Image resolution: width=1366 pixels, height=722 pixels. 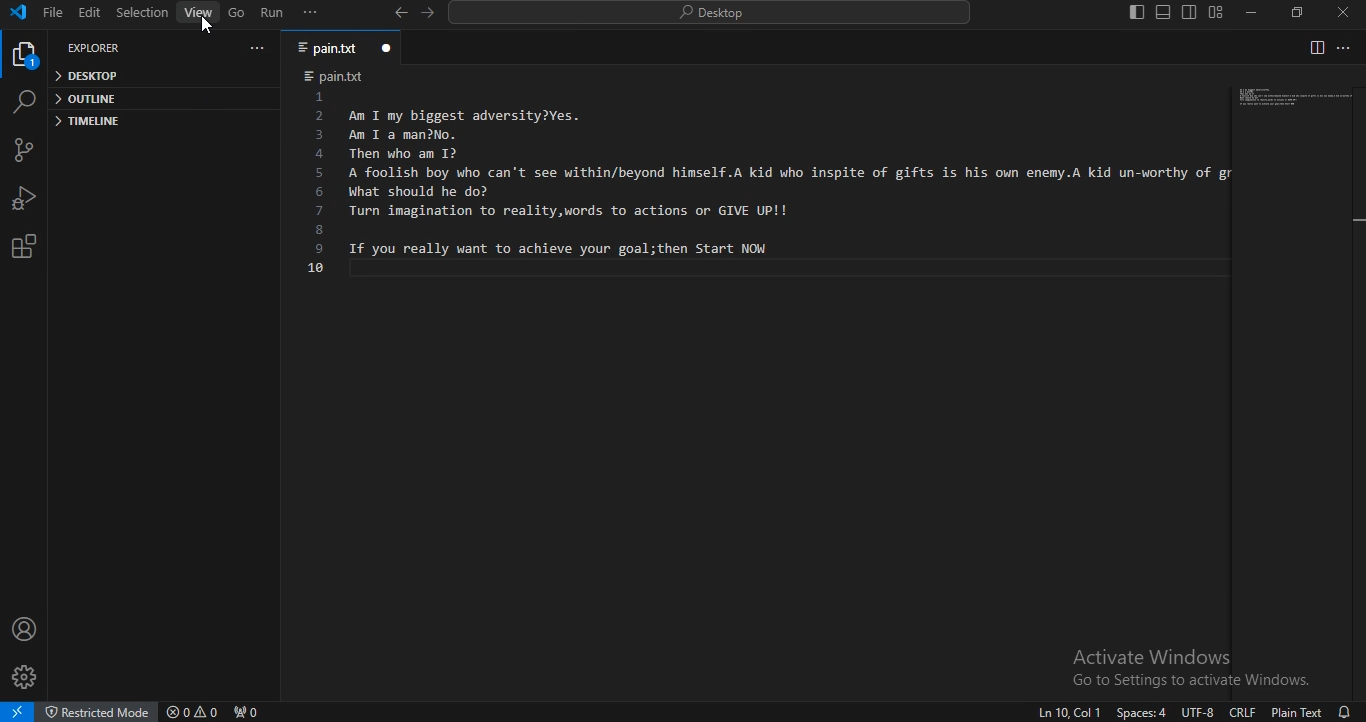 I want to click on line number, so click(x=318, y=186).